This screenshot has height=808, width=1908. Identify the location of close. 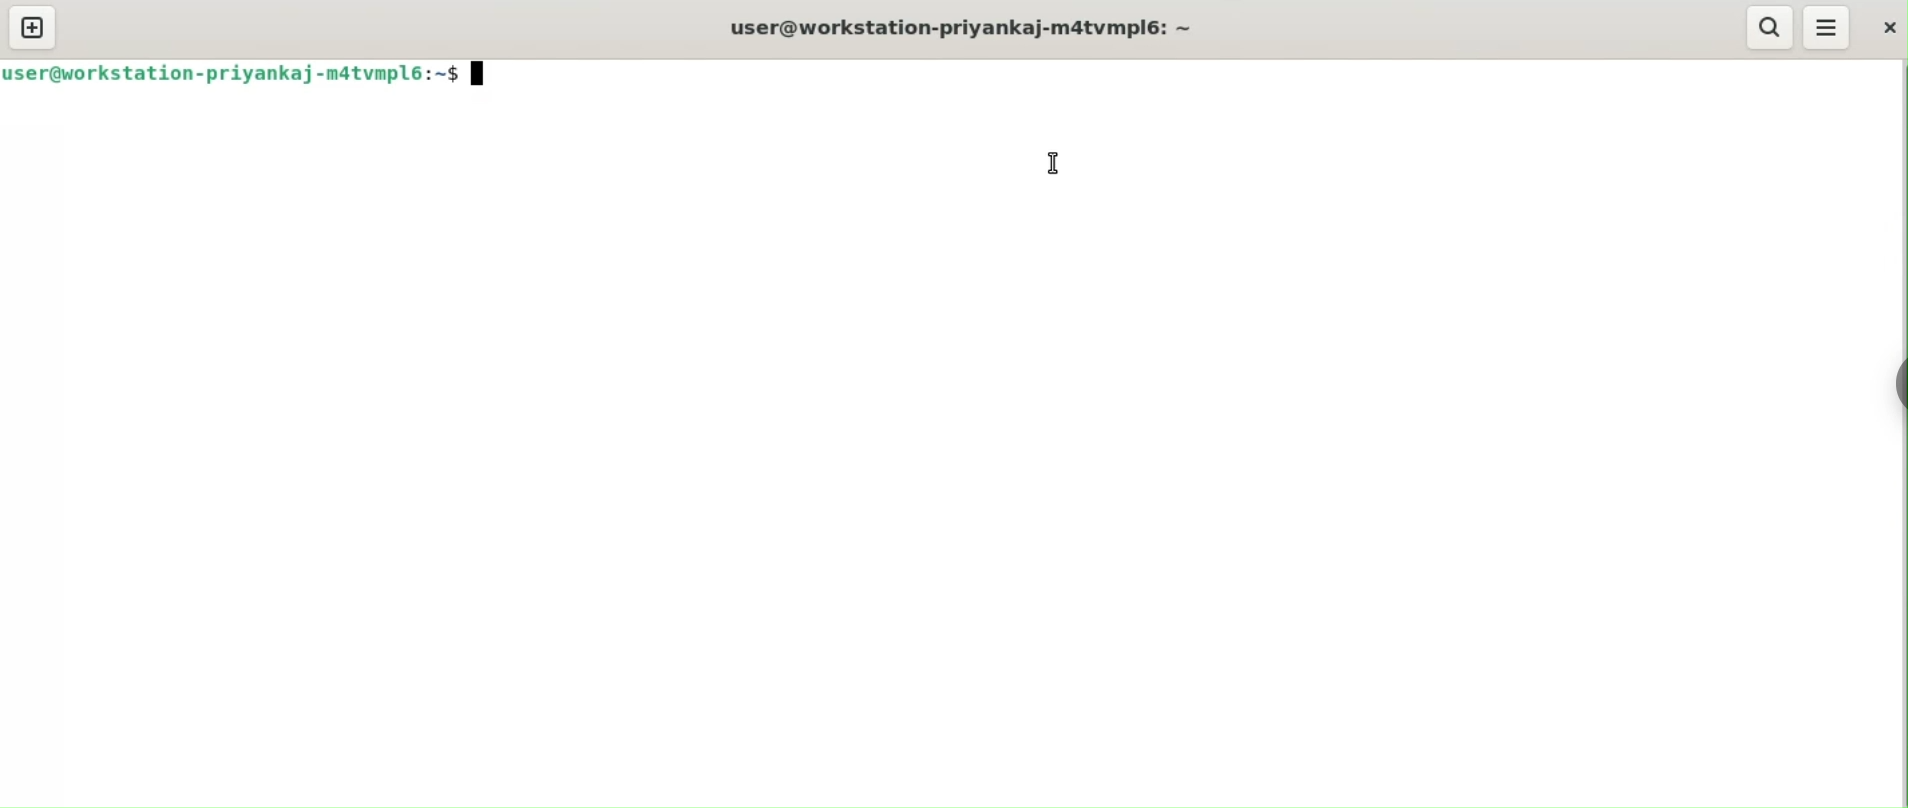
(1882, 24).